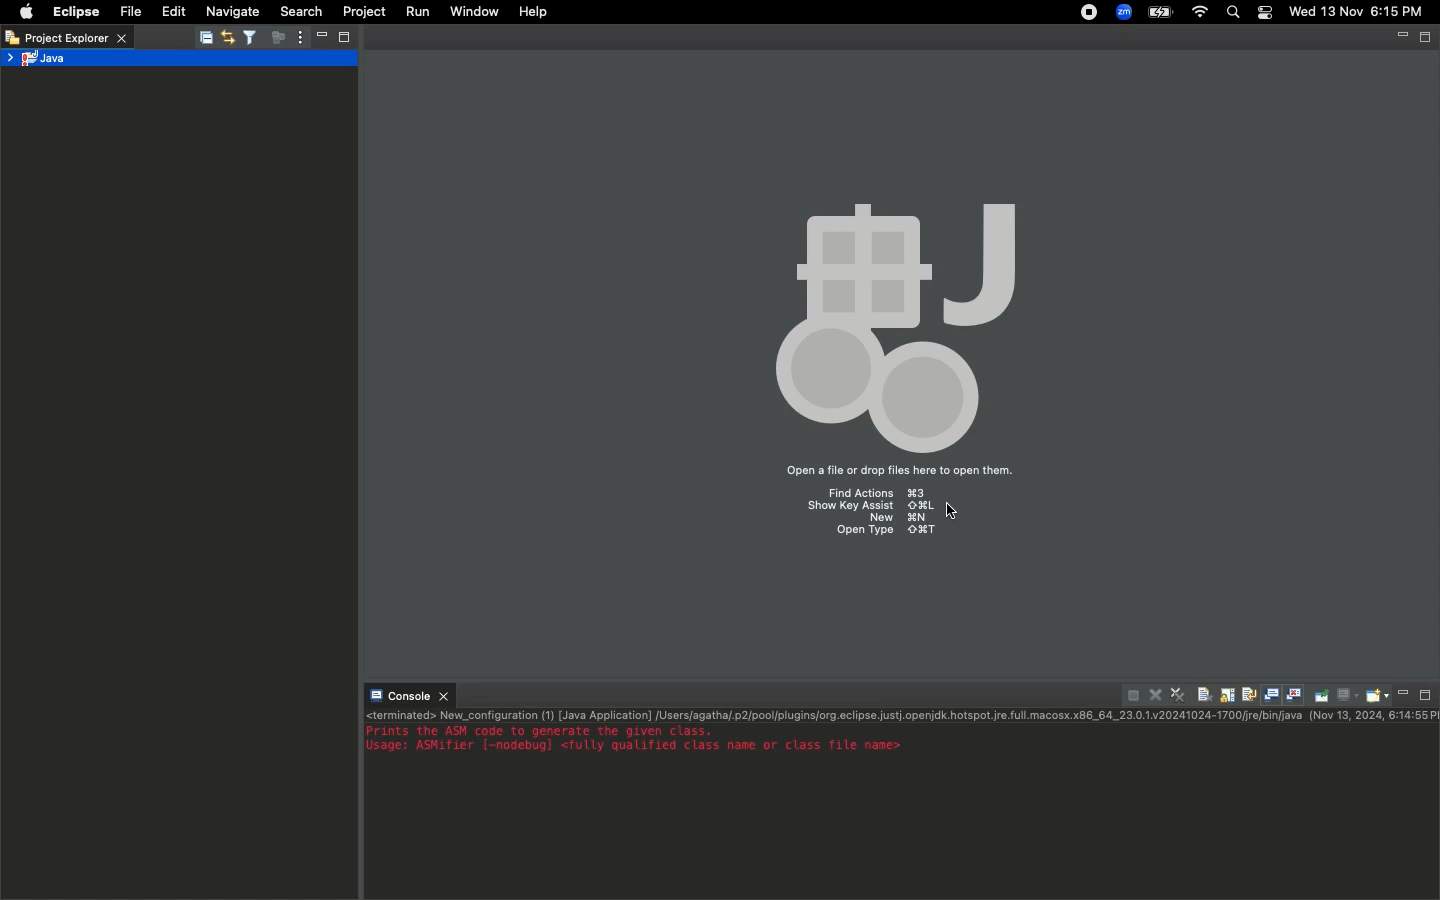 The image size is (1440, 900). What do you see at coordinates (173, 13) in the screenshot?
I see `Edit` at bounding box center [173, 13].